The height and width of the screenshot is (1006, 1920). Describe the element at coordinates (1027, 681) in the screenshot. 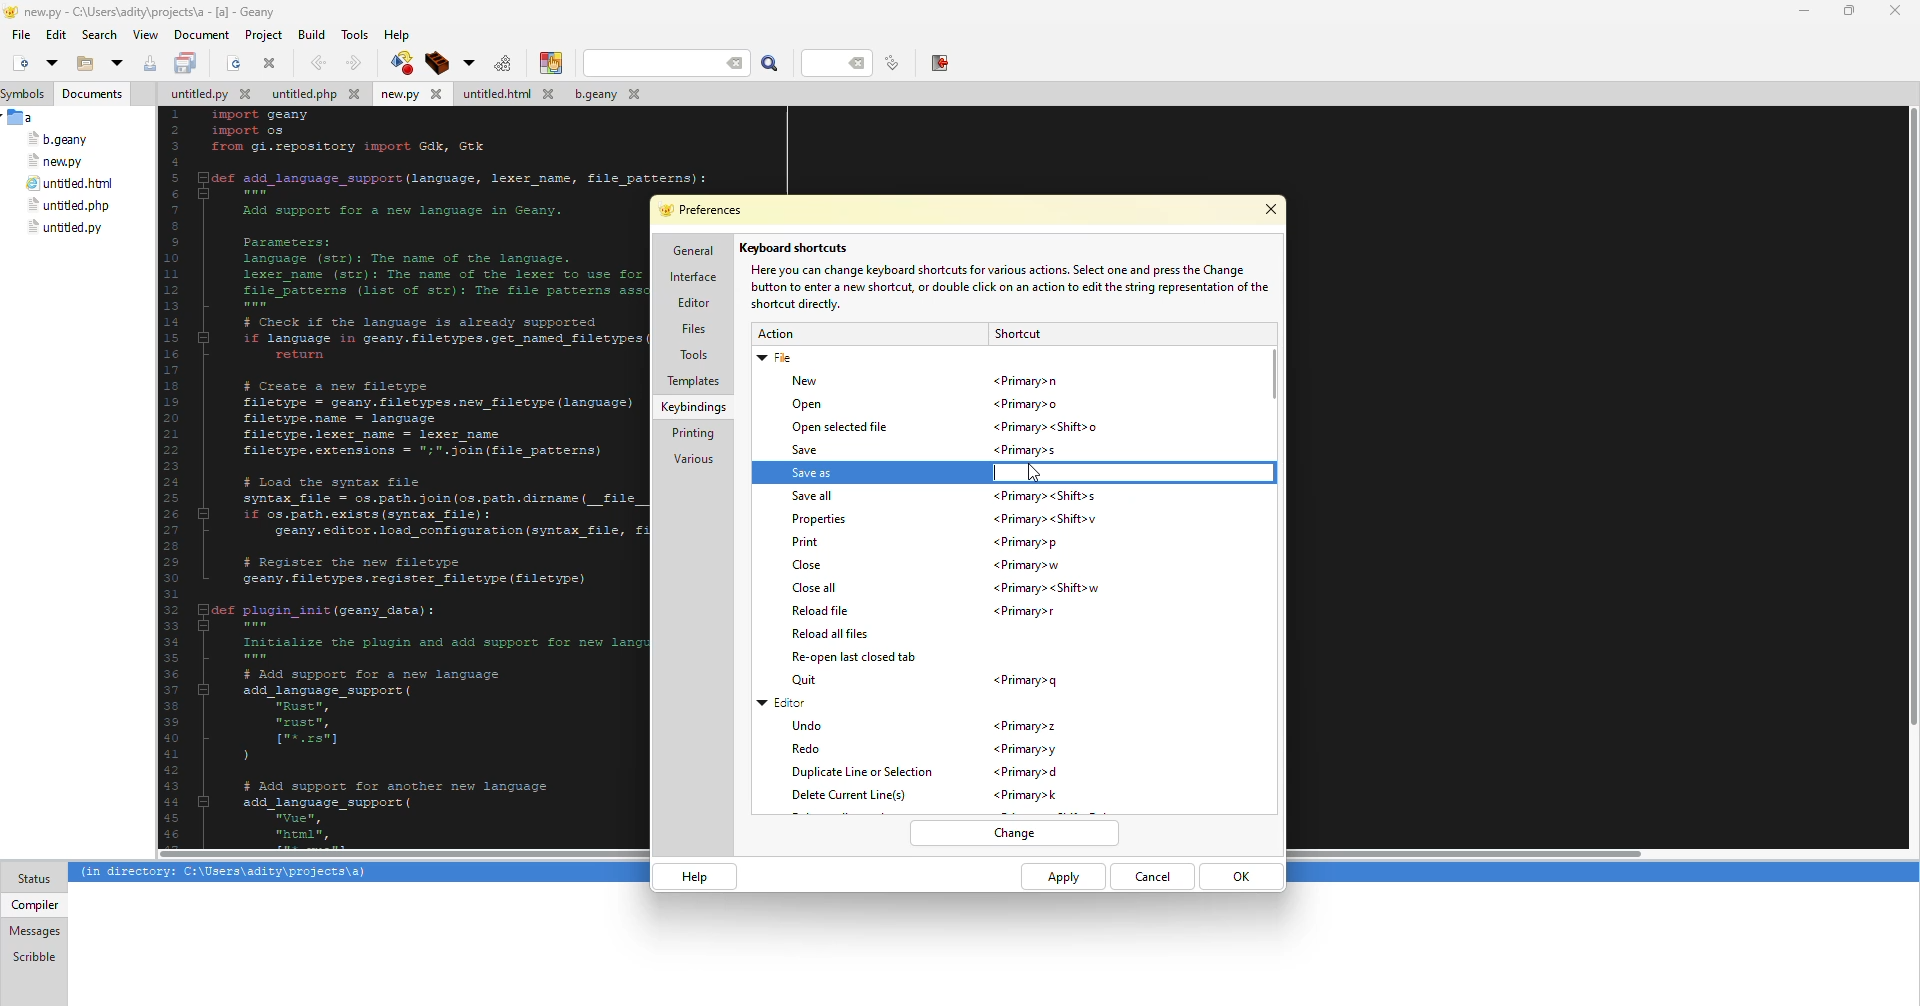

I see `shortcut` at that location.